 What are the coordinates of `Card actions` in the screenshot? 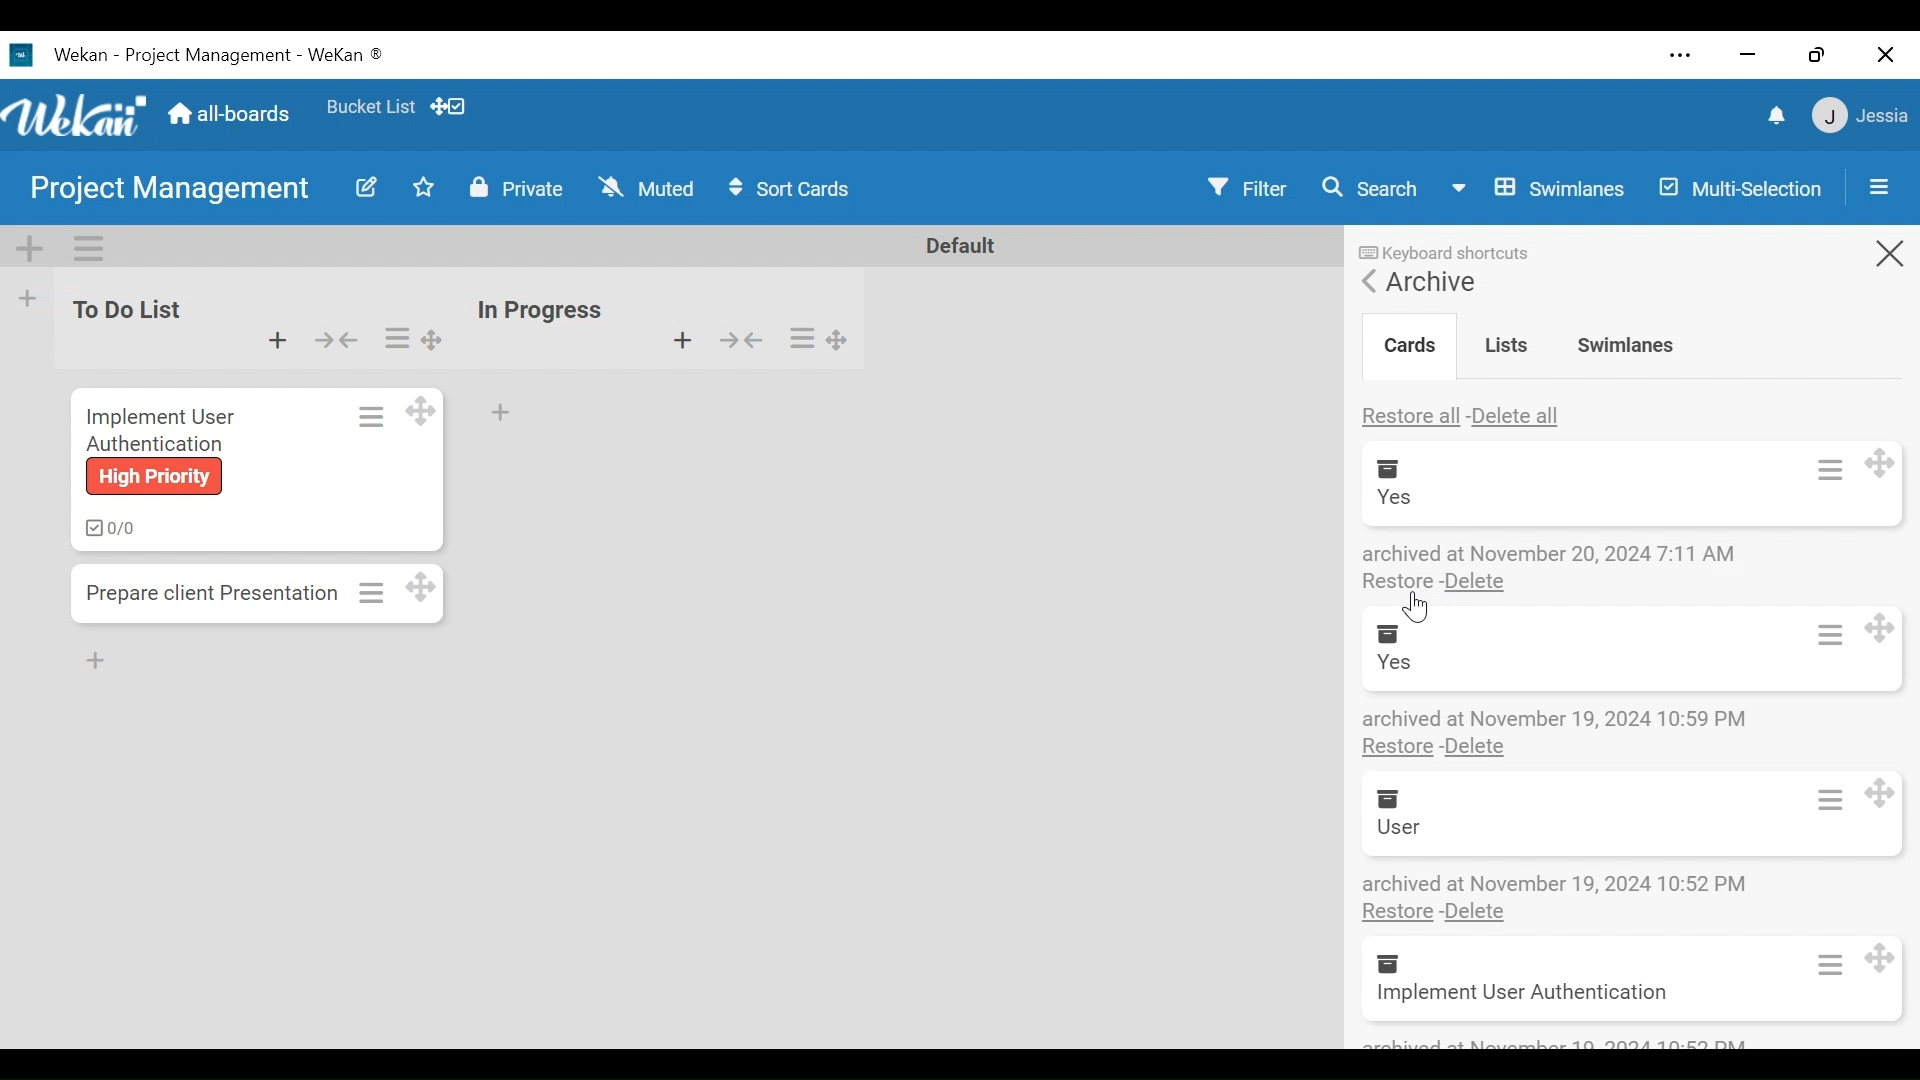 It's located at (1821, 634).